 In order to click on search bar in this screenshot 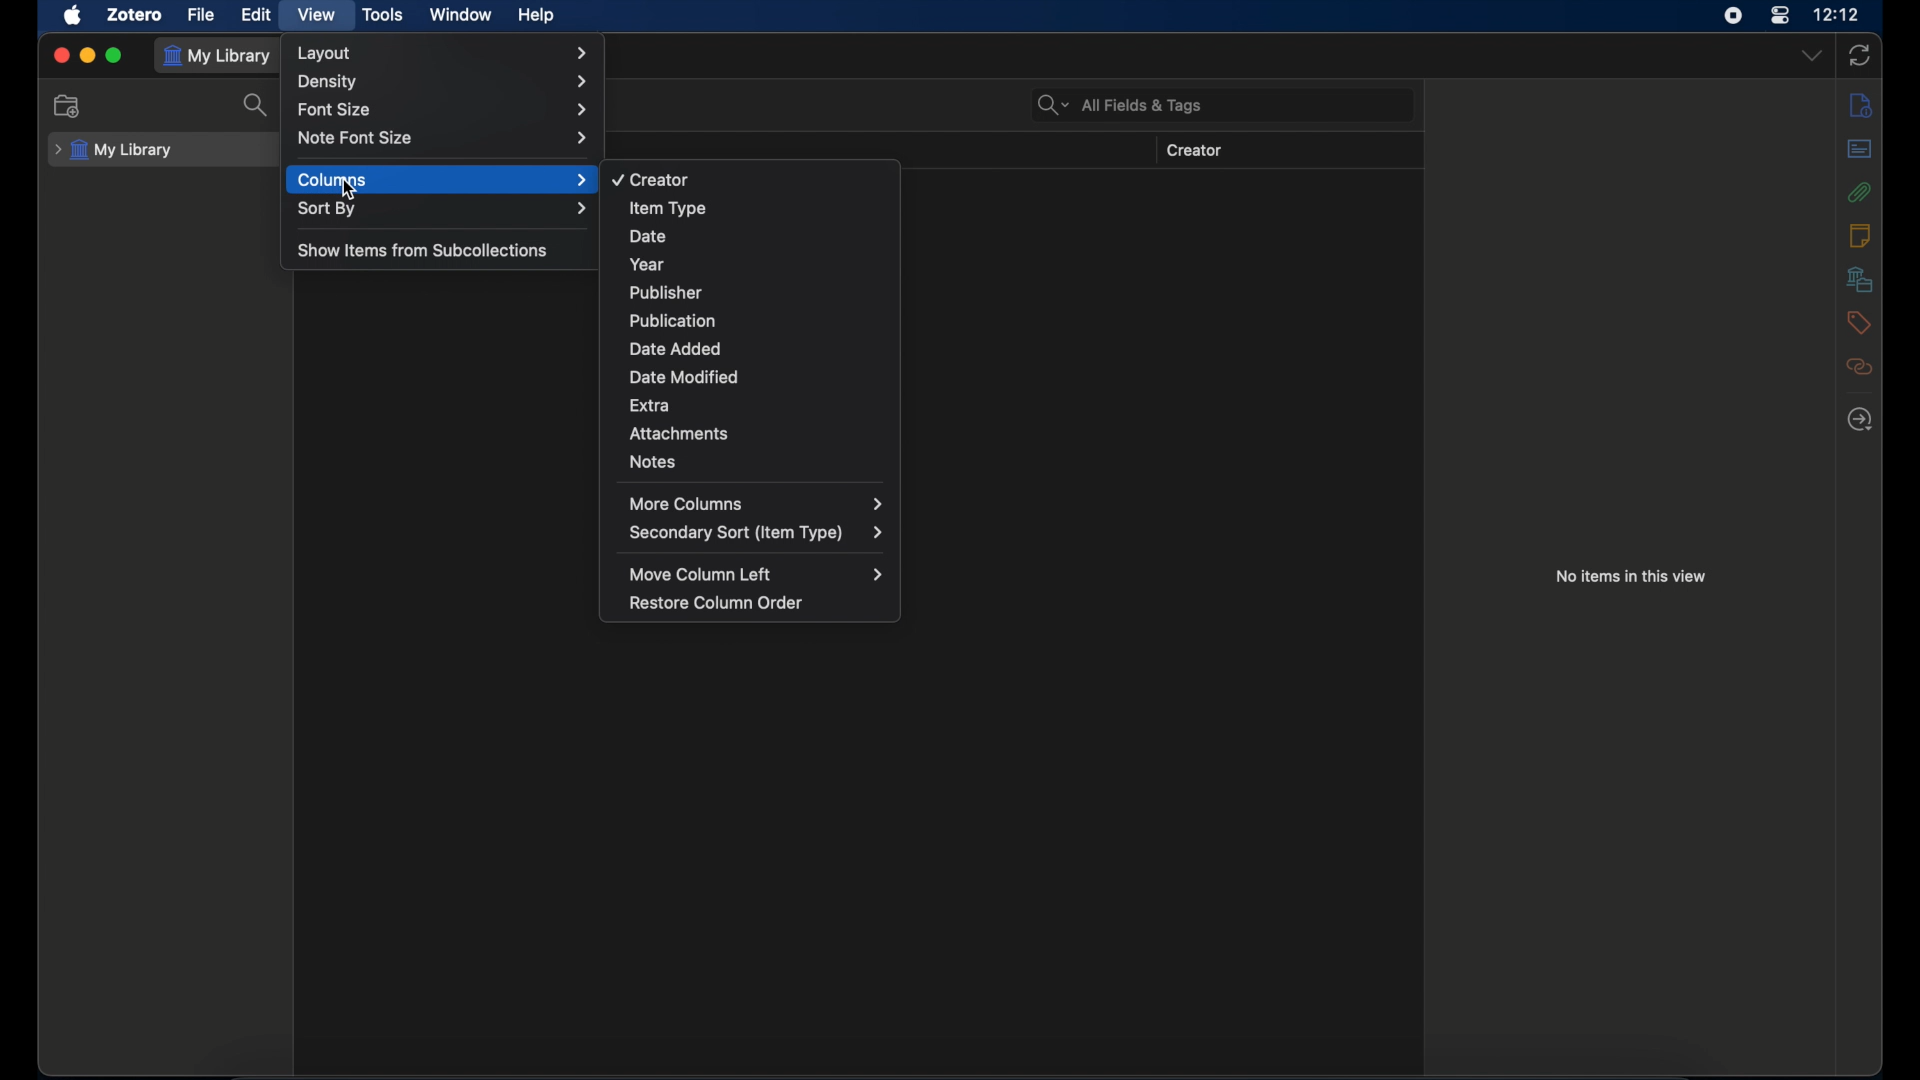, I will do `click(1120, 104)`.